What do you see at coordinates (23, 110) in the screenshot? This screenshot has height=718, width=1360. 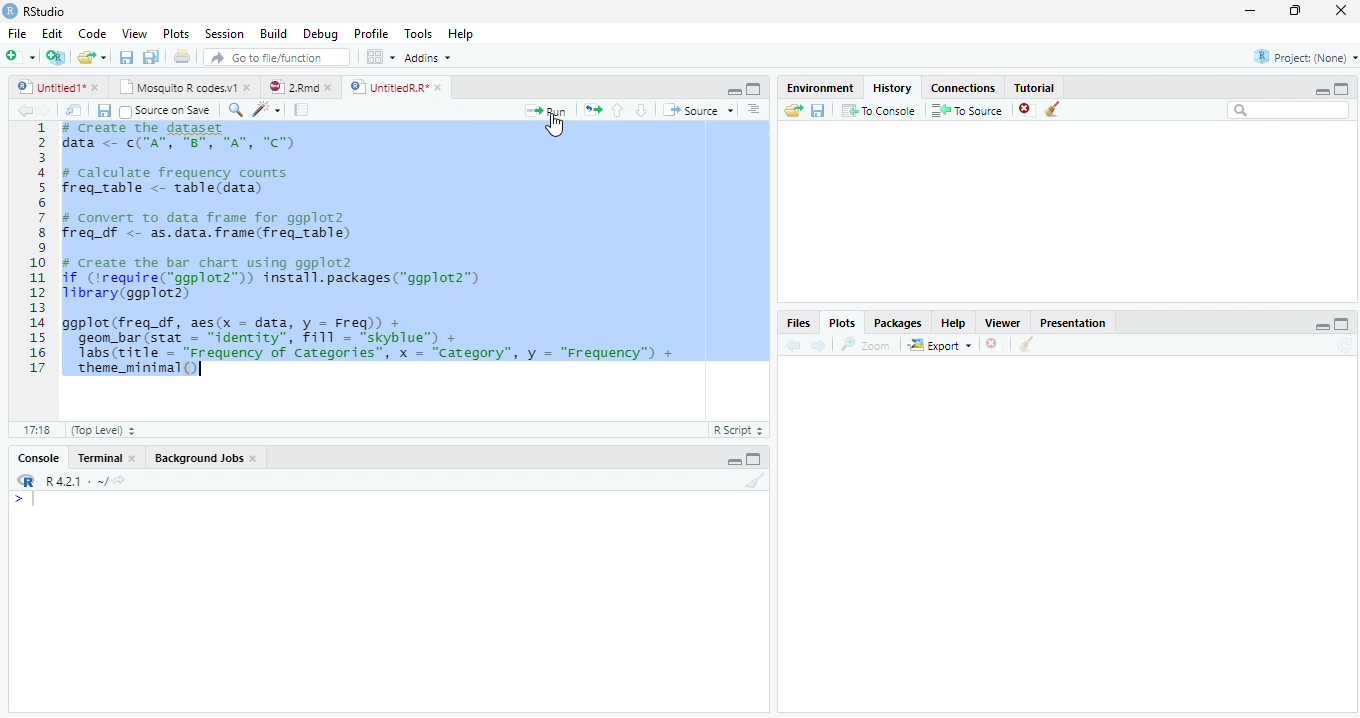 I see `Back` at bounding box center [23, 110].